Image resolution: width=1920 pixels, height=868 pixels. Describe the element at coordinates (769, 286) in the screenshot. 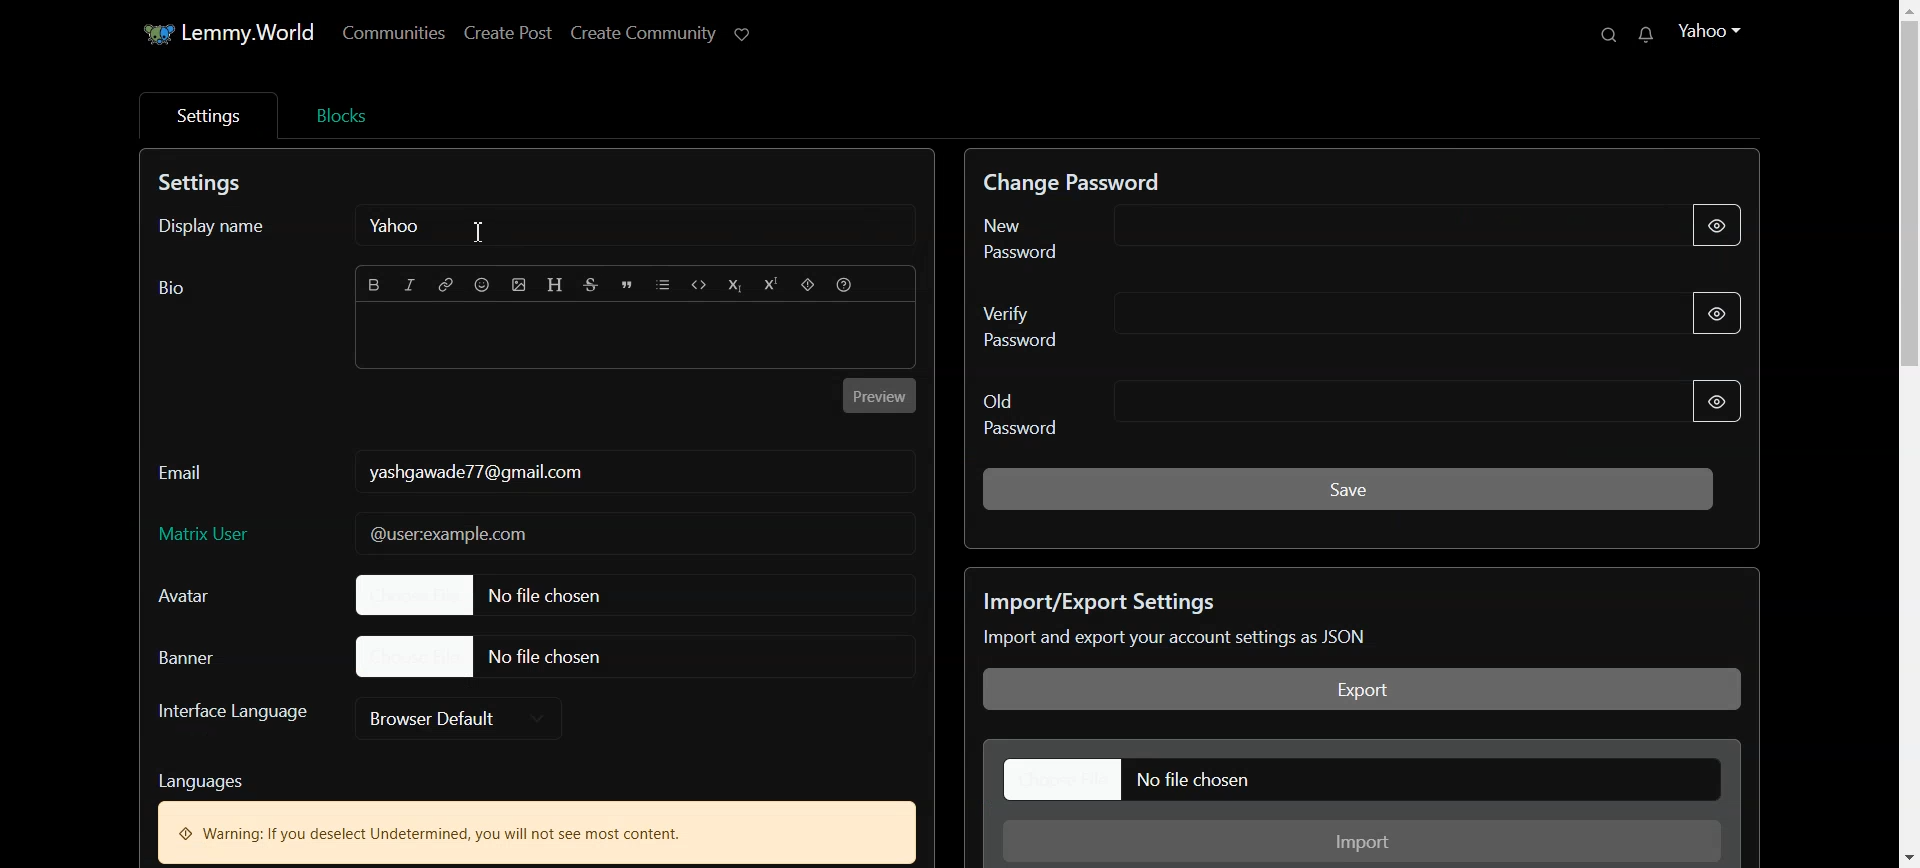

I see `Superscript` at that location.